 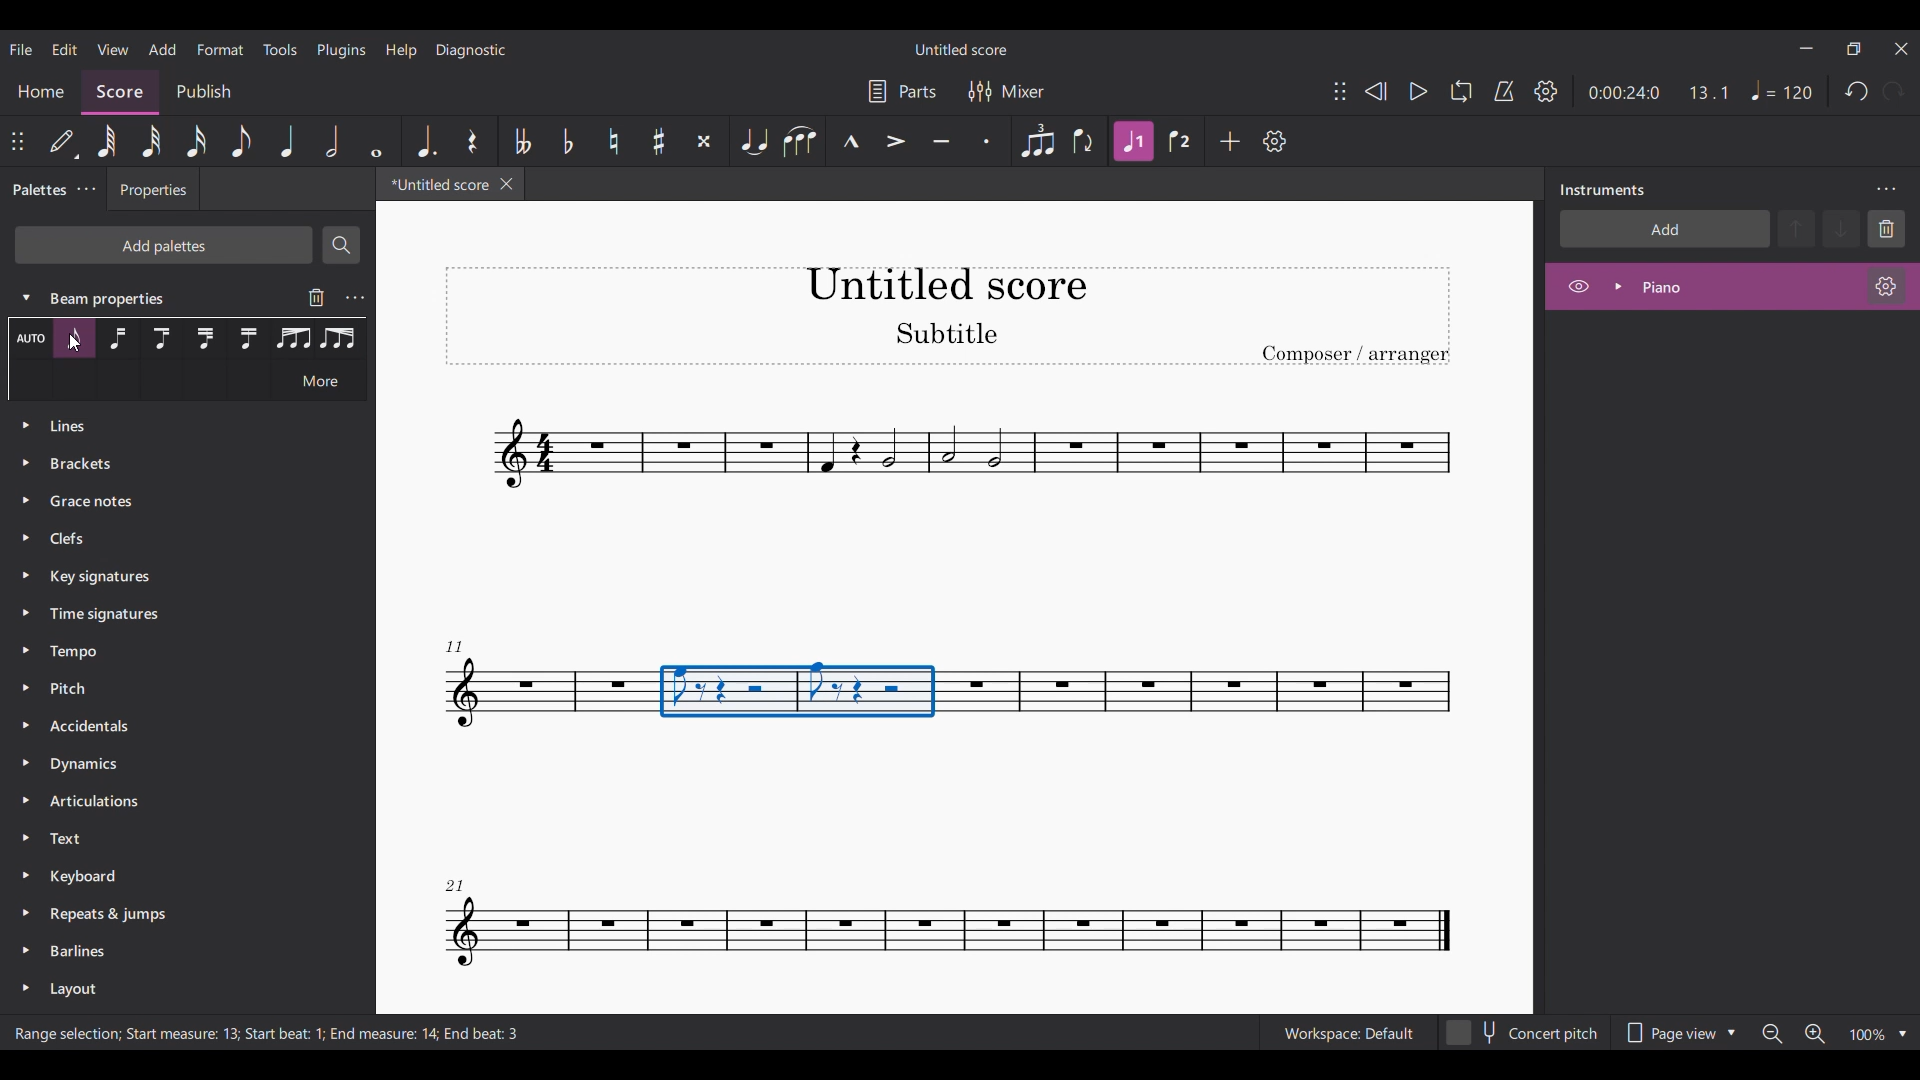 I want to click on Zoom options, so click(x=1903, y=1034).